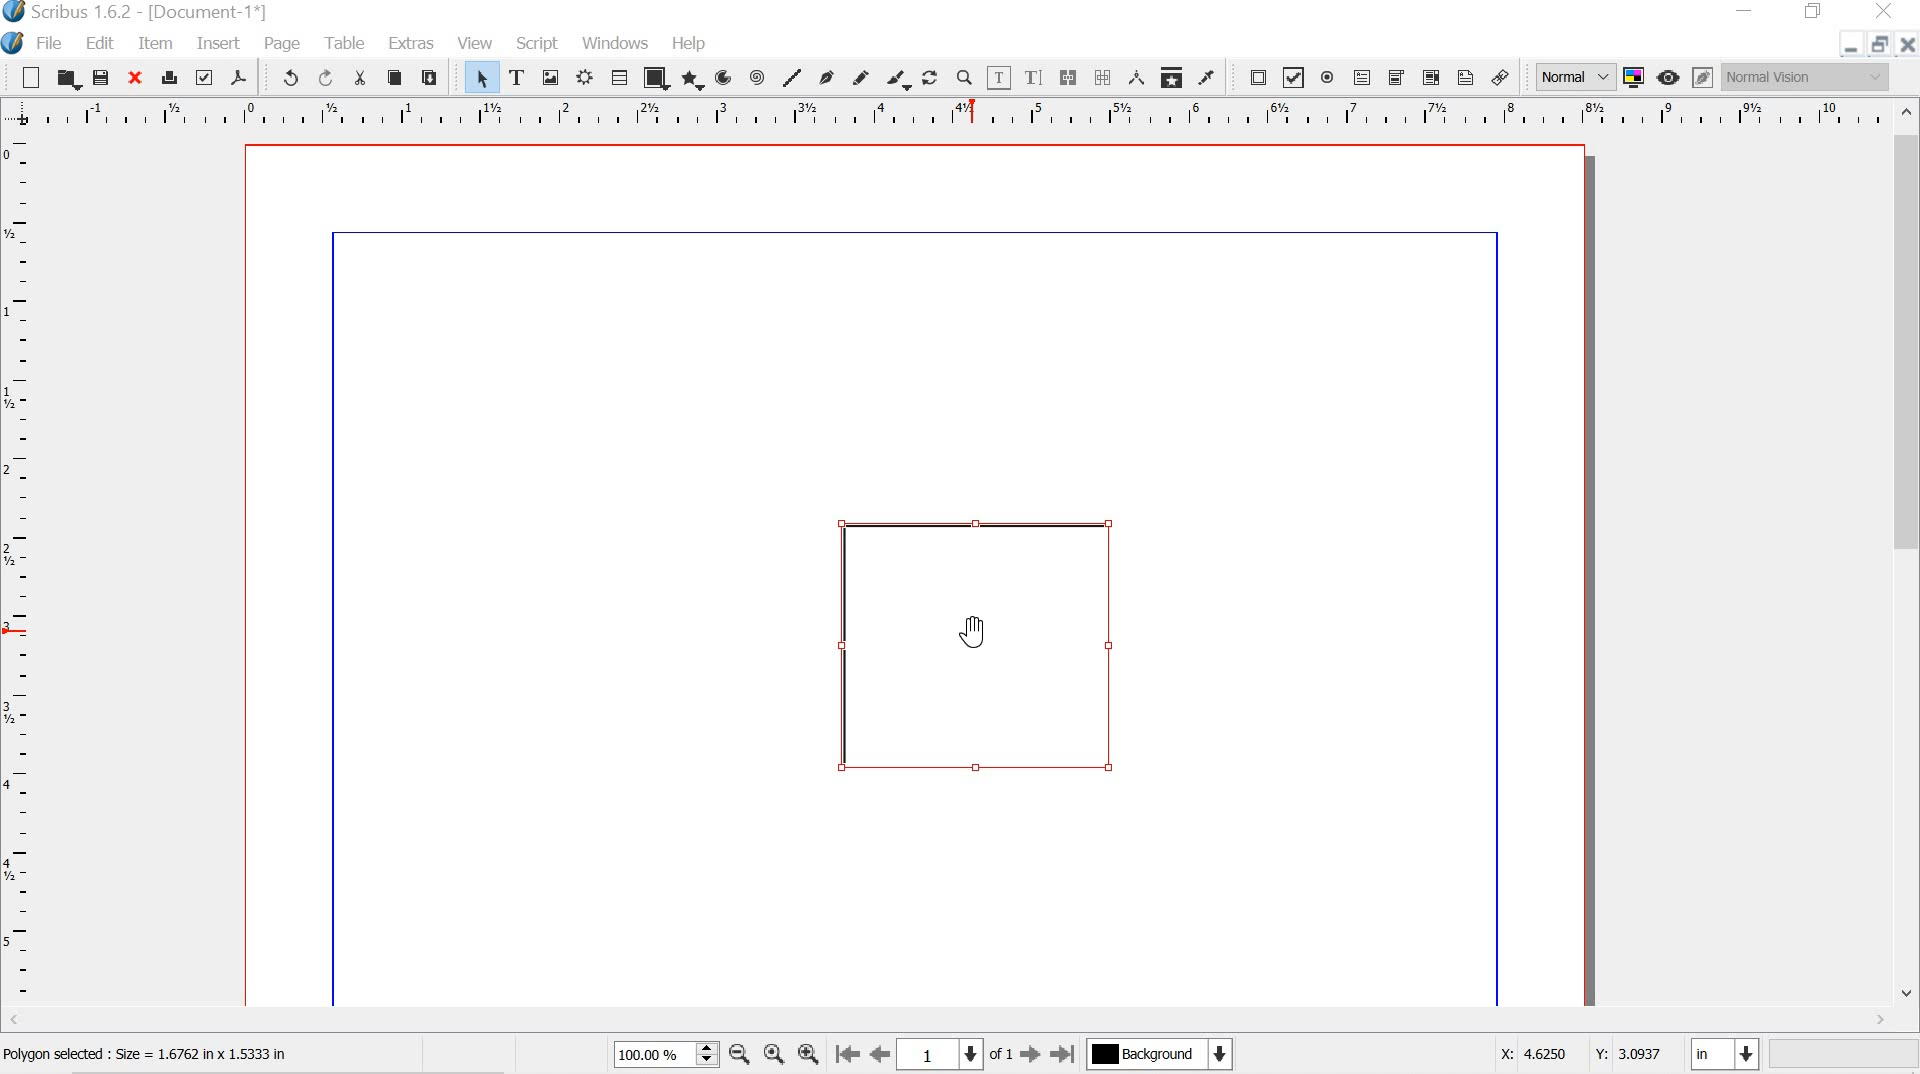 The width and height of the screenshot is (1920, 1074). What do you see at coordinates (848, 1056) in the screenshot?
I see `go to the first page` at bounding box center [848, 1056].